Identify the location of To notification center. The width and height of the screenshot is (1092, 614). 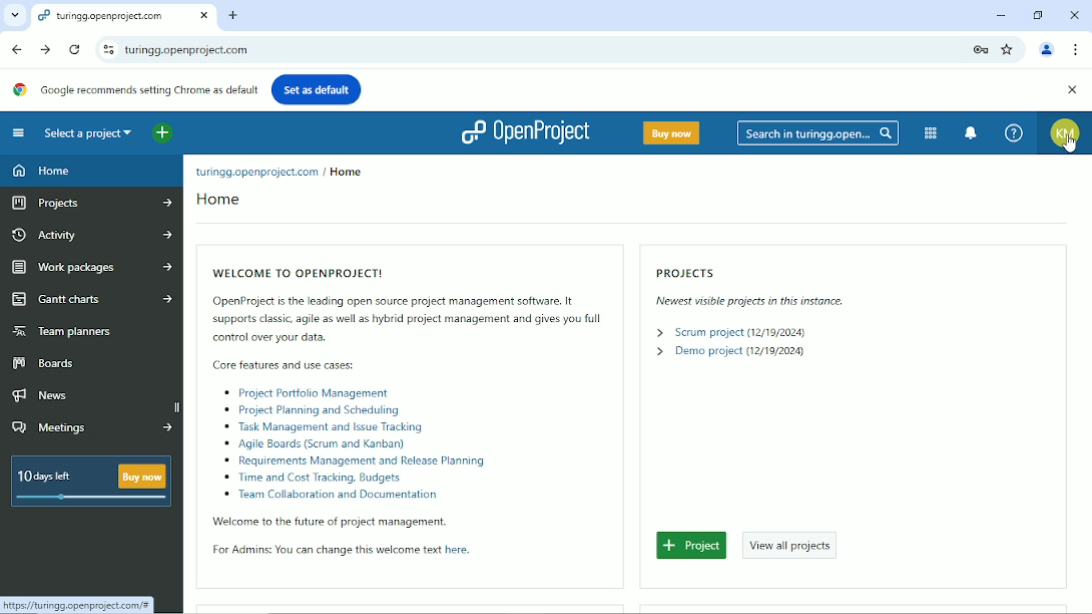
(972, 132).